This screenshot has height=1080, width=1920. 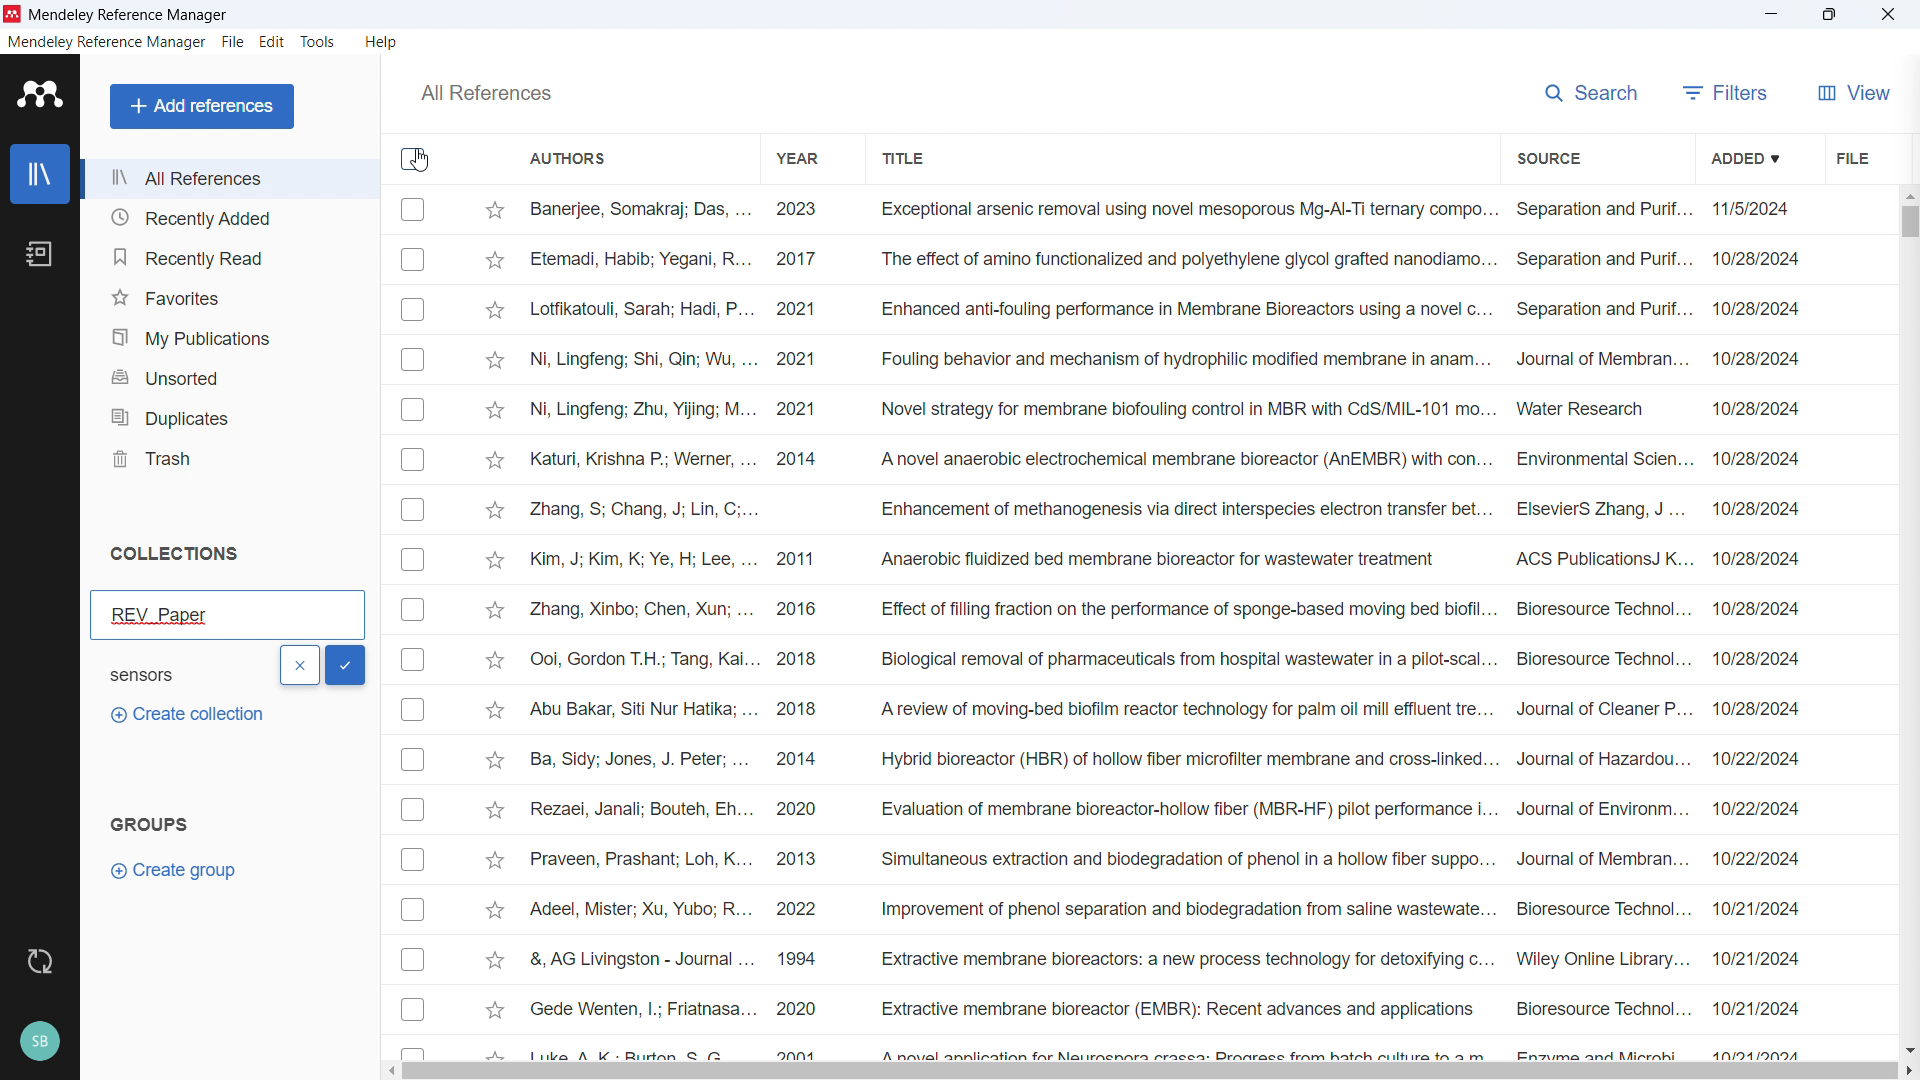 I want to click on All references , so click(x=230, y=179).